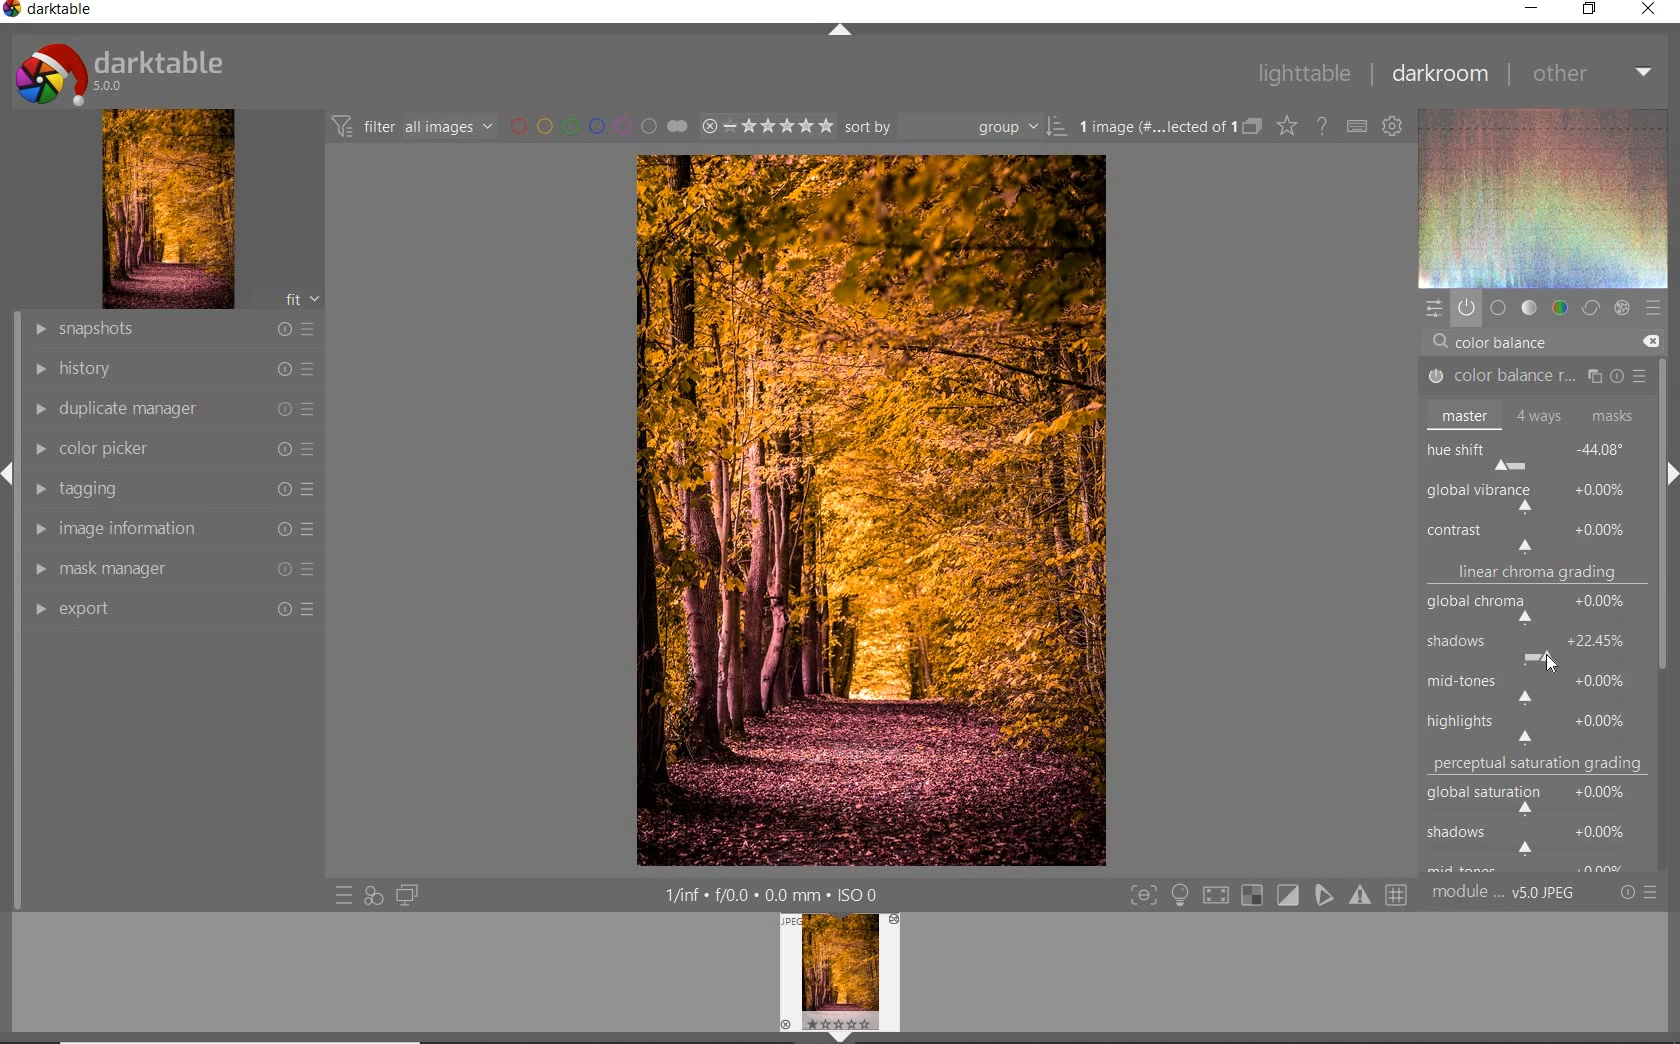 This screenshot has width=1680, height=1044. I want to click on module order, so click(1503, 895).